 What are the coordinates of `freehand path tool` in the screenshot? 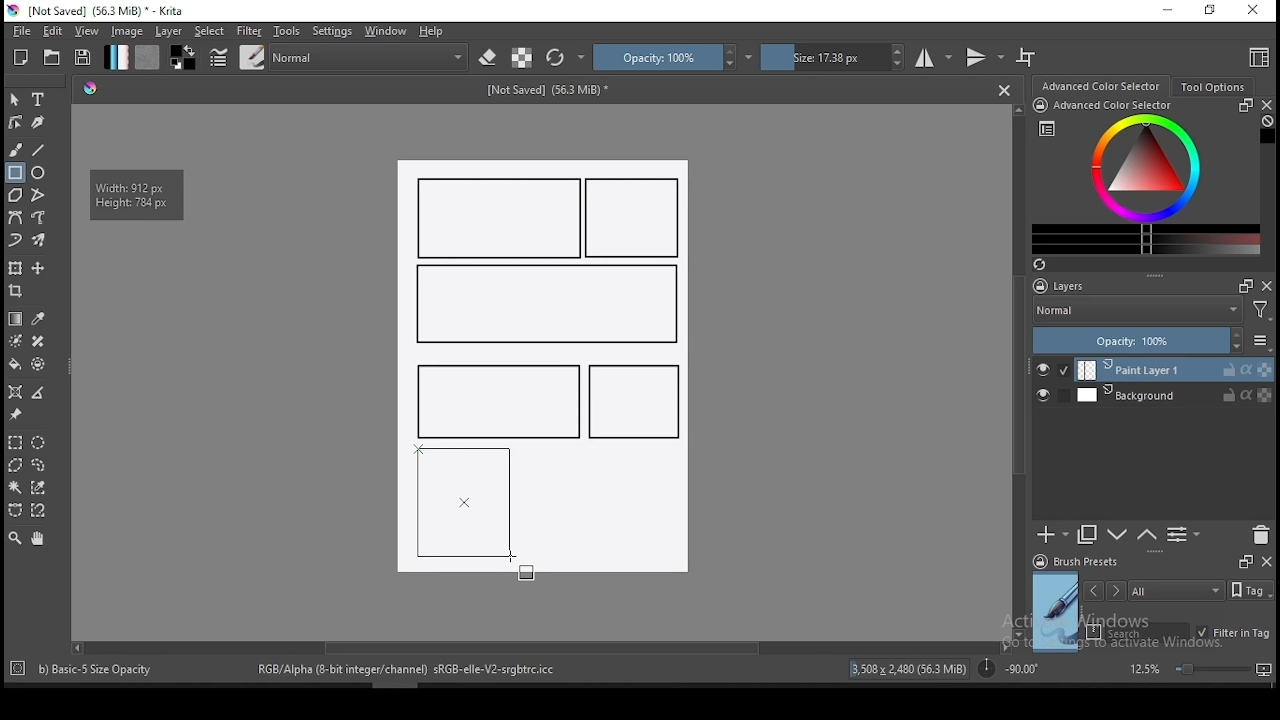 It's located at (40, 218).